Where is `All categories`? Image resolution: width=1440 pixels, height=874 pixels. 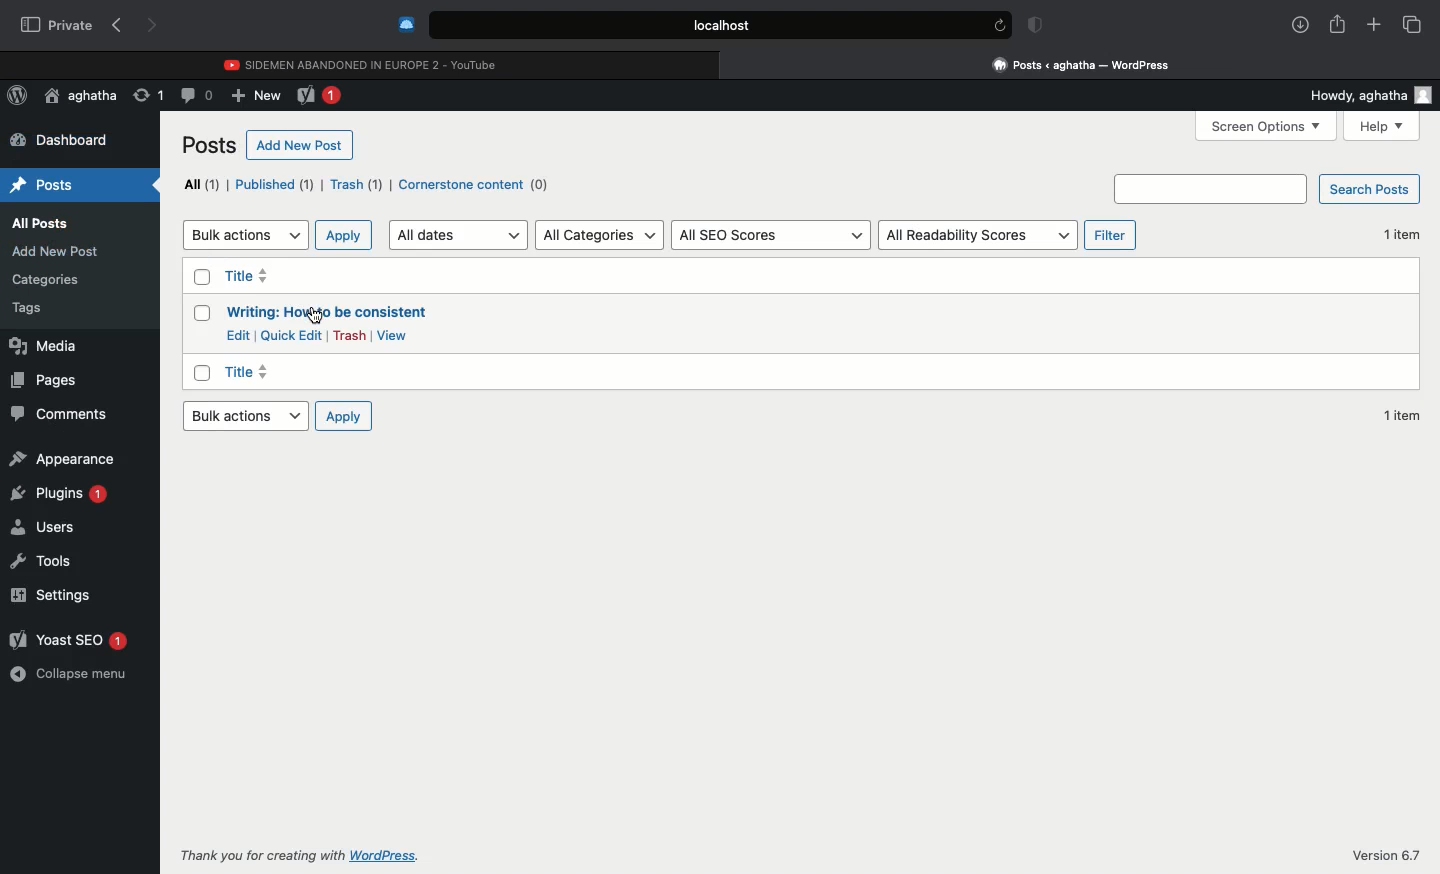
All categories is located at coordinates (598, 235).